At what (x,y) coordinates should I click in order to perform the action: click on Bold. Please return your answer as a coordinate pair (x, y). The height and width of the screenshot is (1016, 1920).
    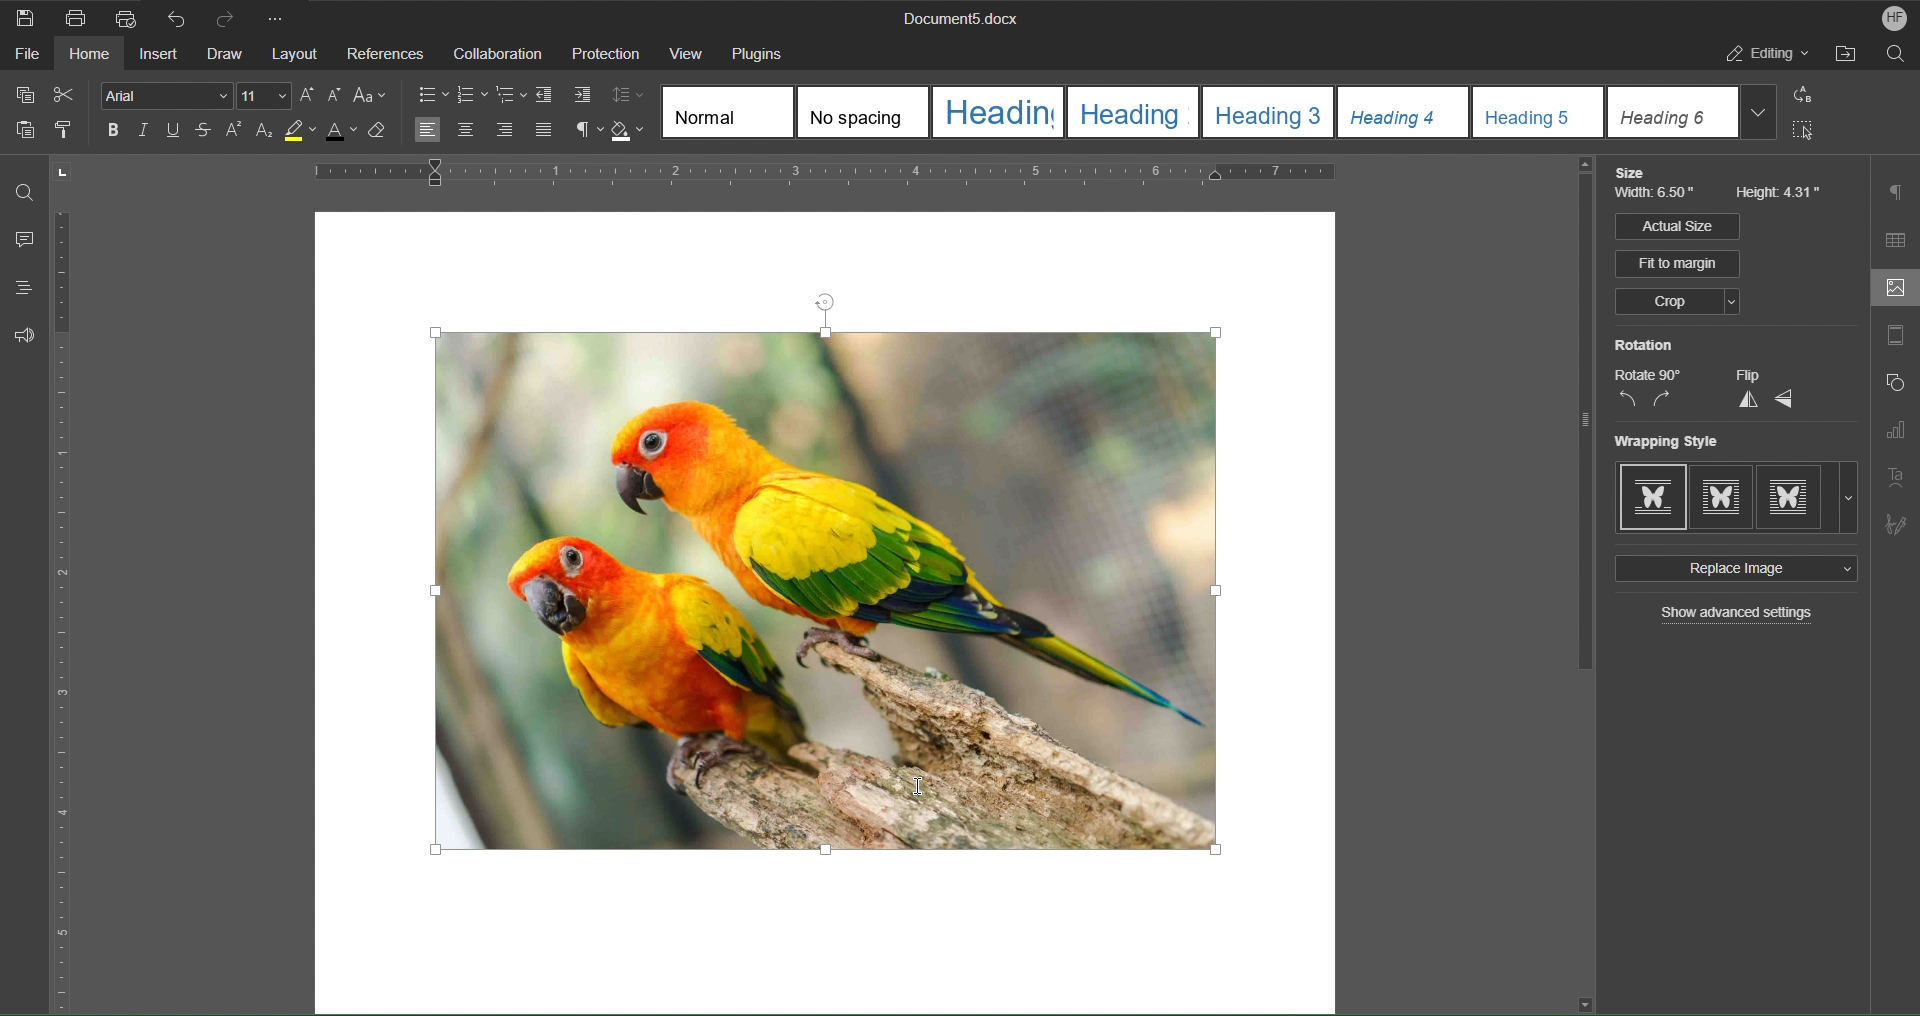
    Looking at the image, I should click on (110, 129).